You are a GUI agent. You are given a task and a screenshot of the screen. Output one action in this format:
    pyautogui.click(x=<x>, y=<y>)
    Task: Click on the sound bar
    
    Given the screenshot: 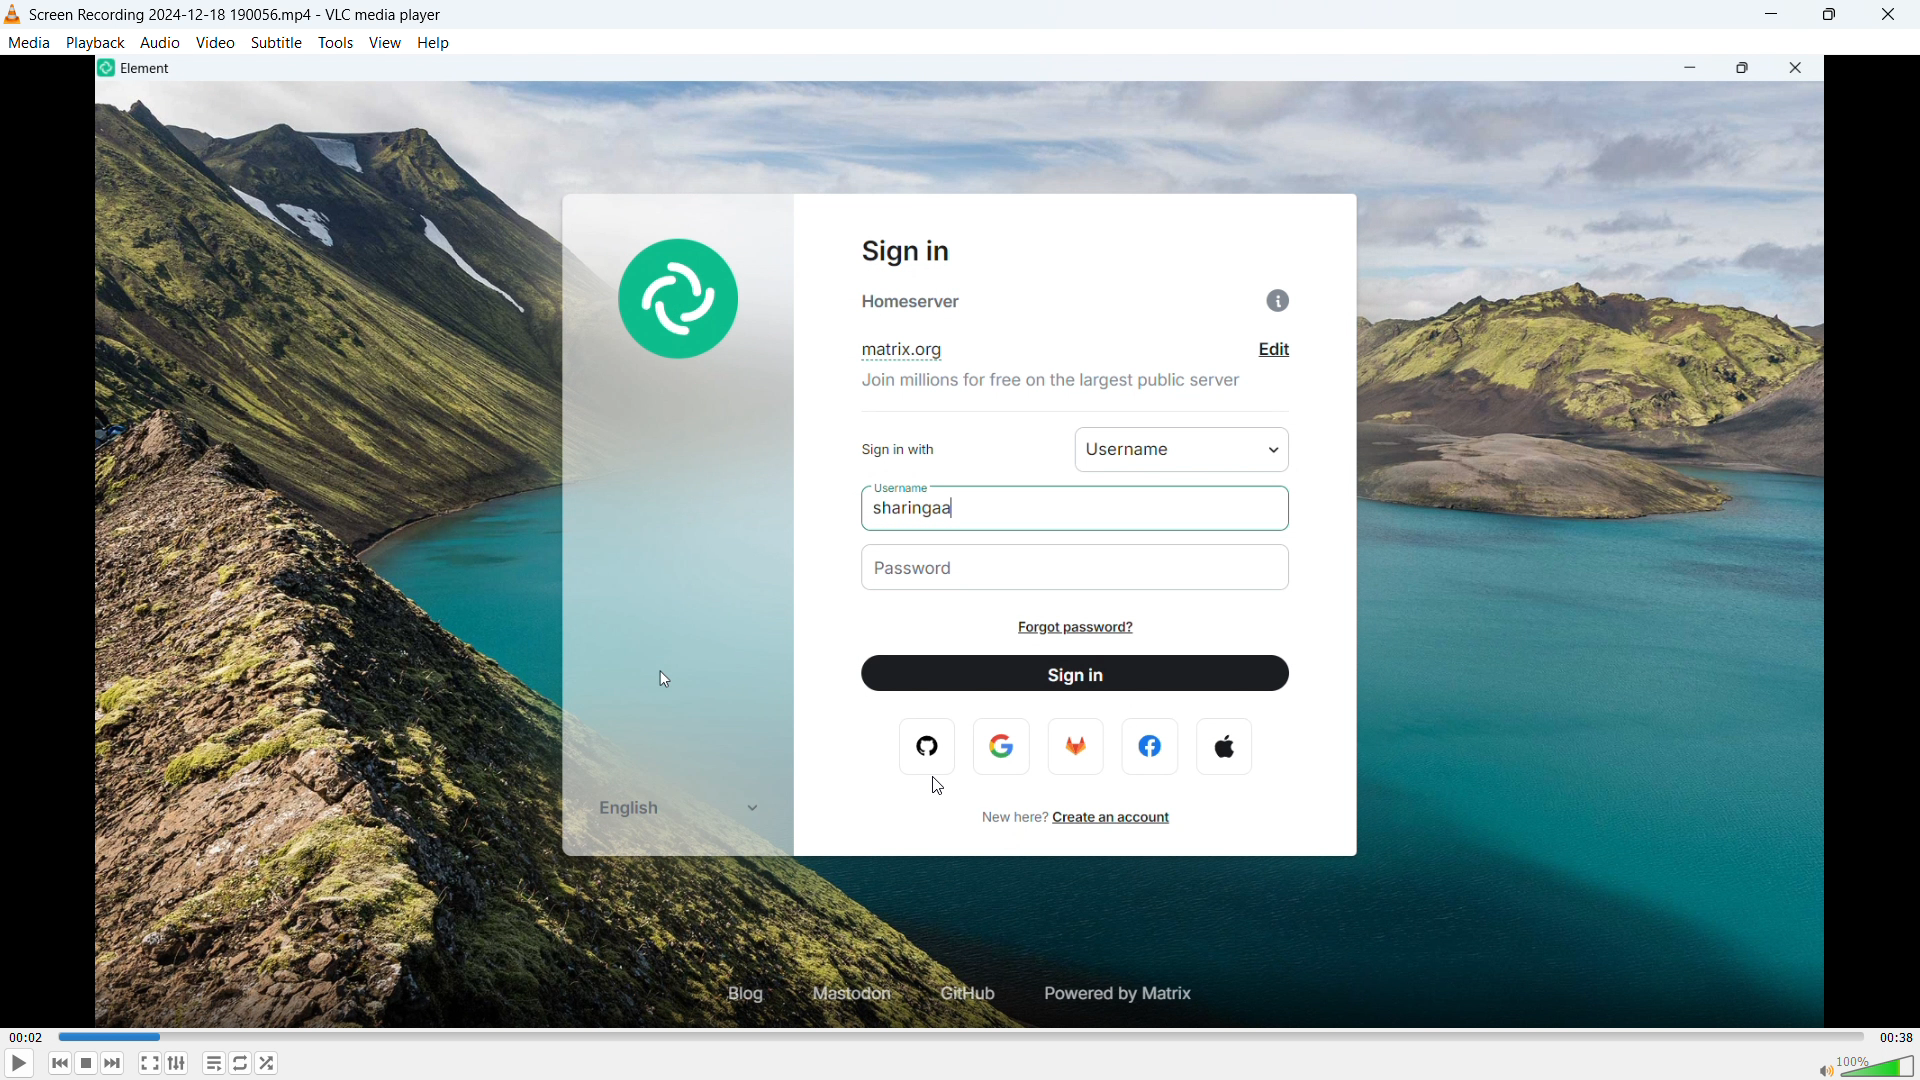 What is the action you would take?
    pyautogui.click(x=1865, y=1066)
    